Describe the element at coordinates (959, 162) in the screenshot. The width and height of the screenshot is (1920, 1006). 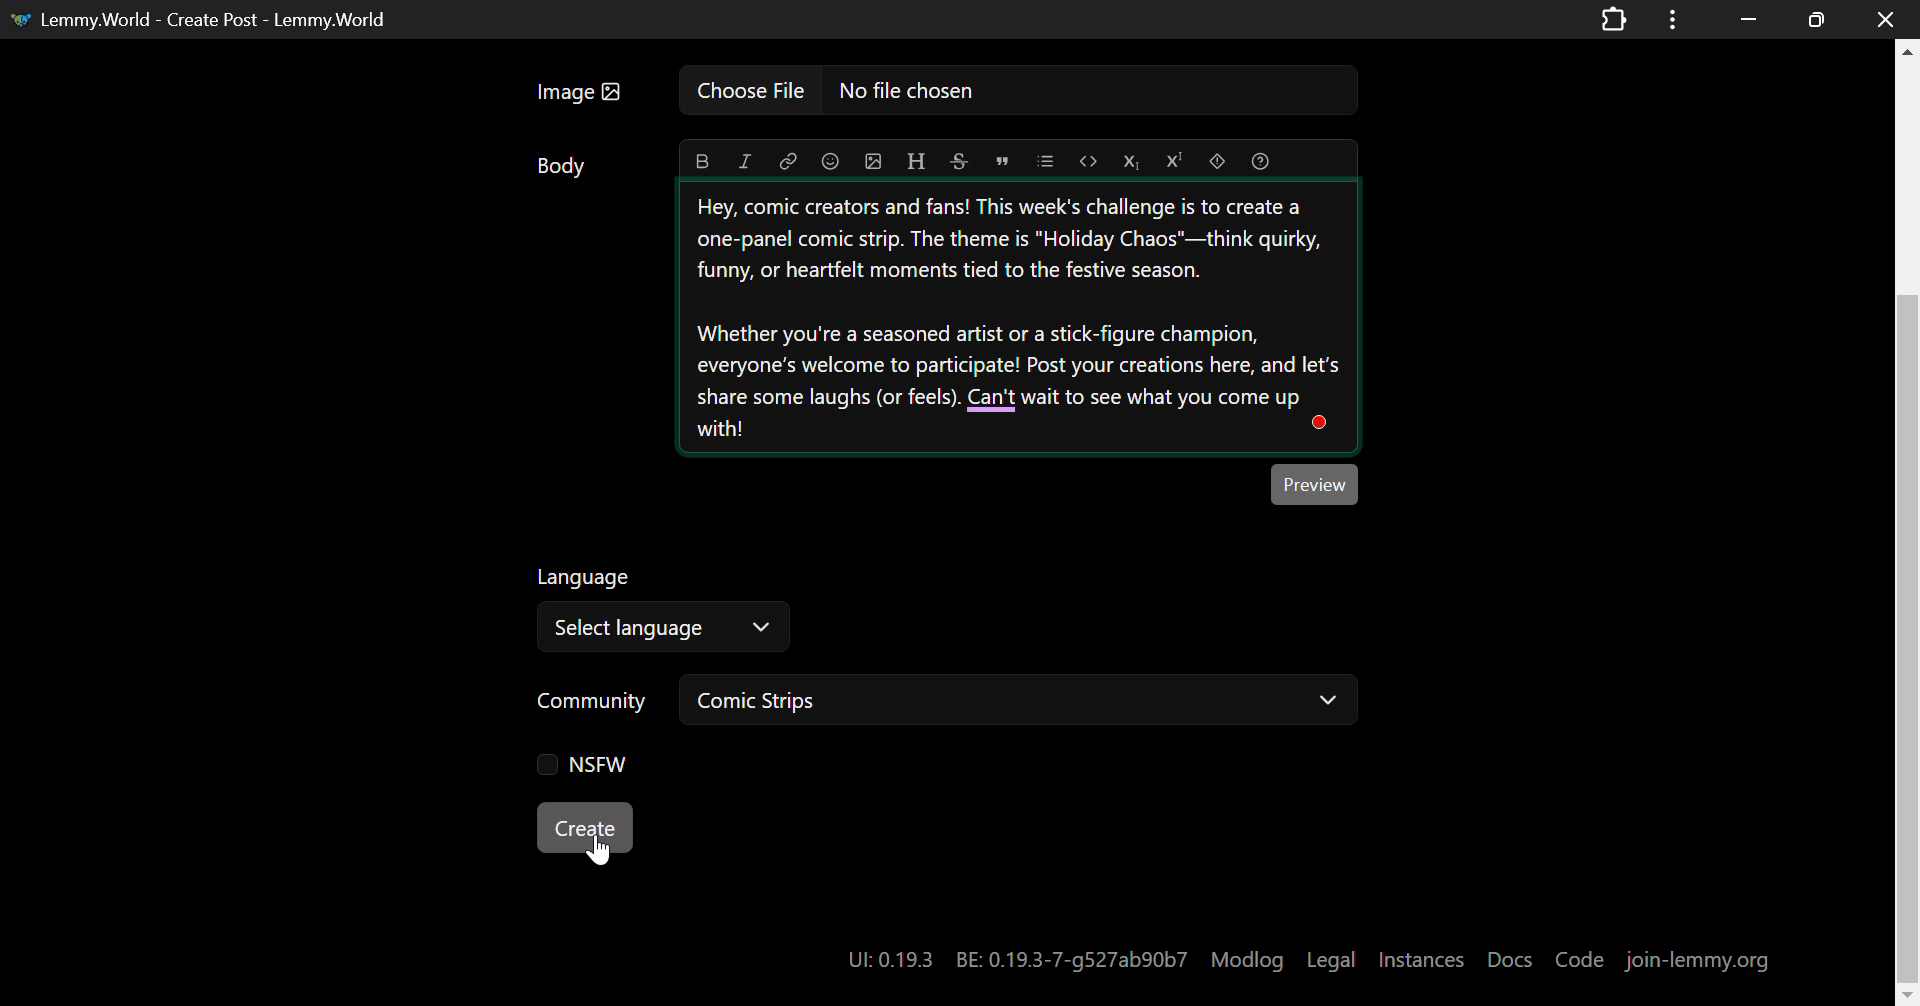
I see `strikethrough` at that location.